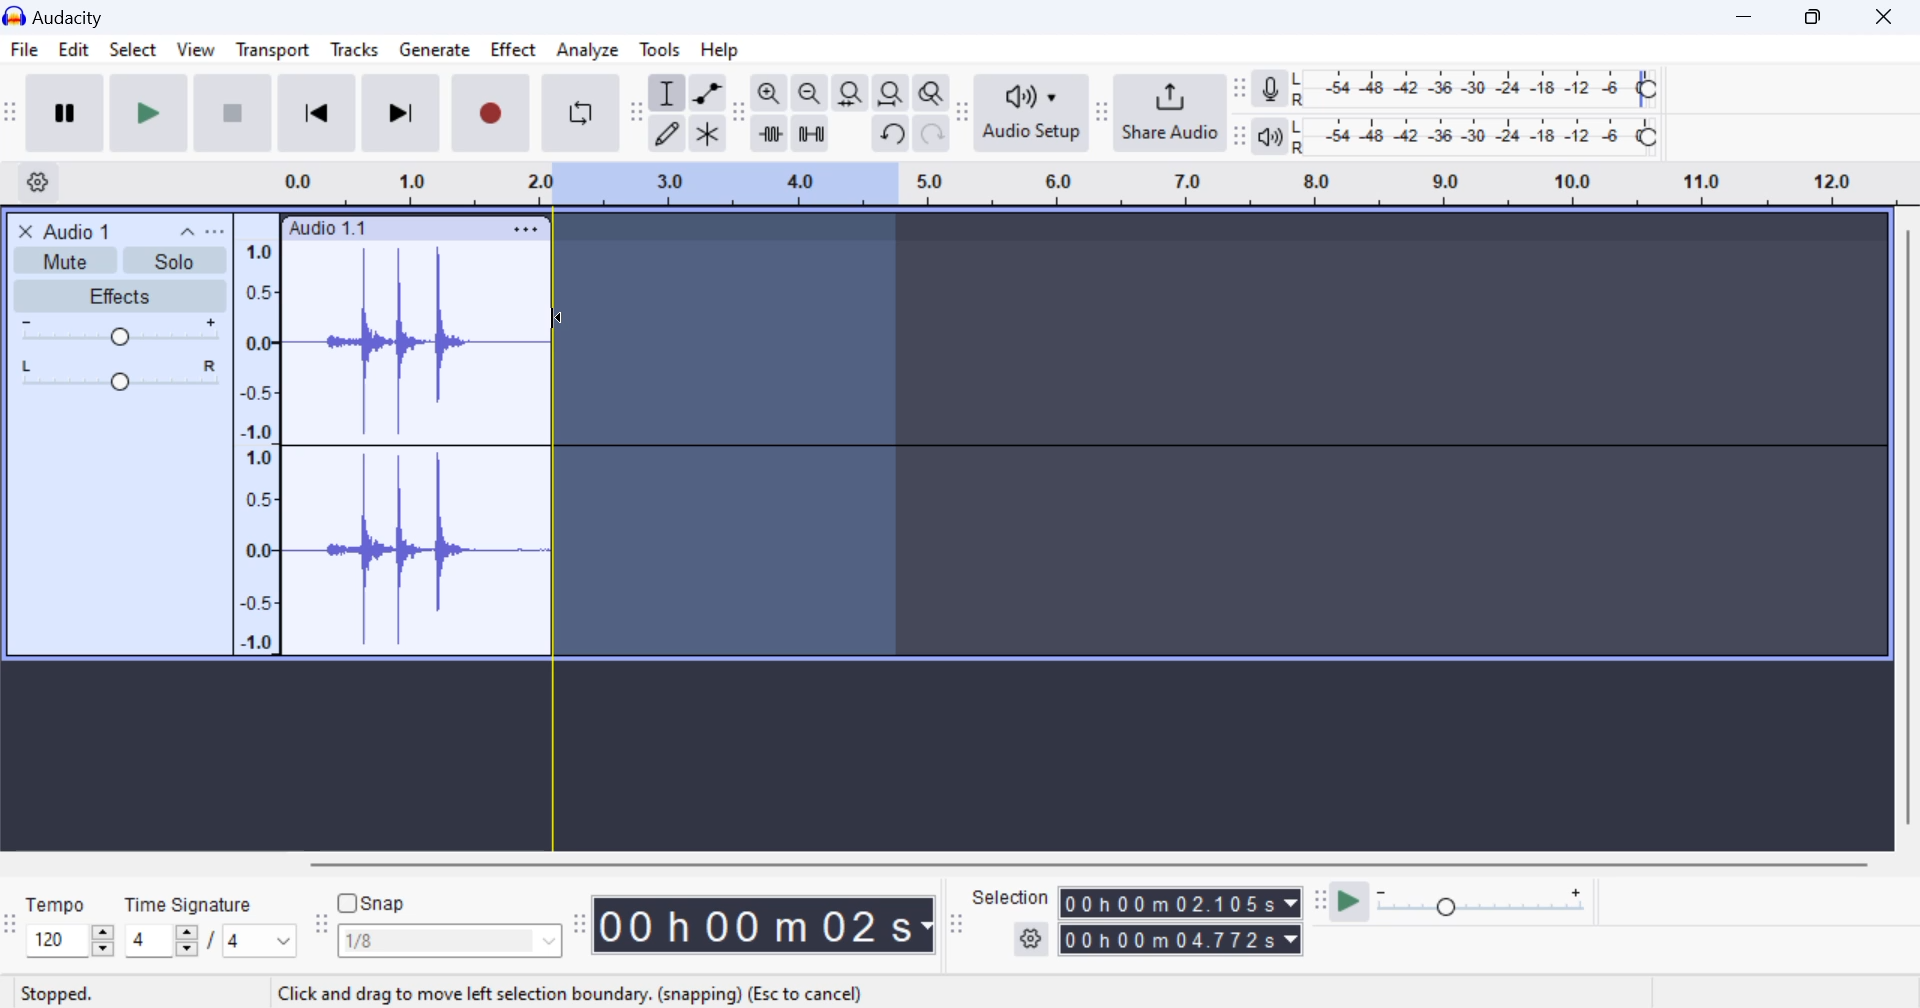 Image resolution: width=1920 pixels, height=1008 pixels. I want to click on increase or decrease tempo, so click(69, 940).